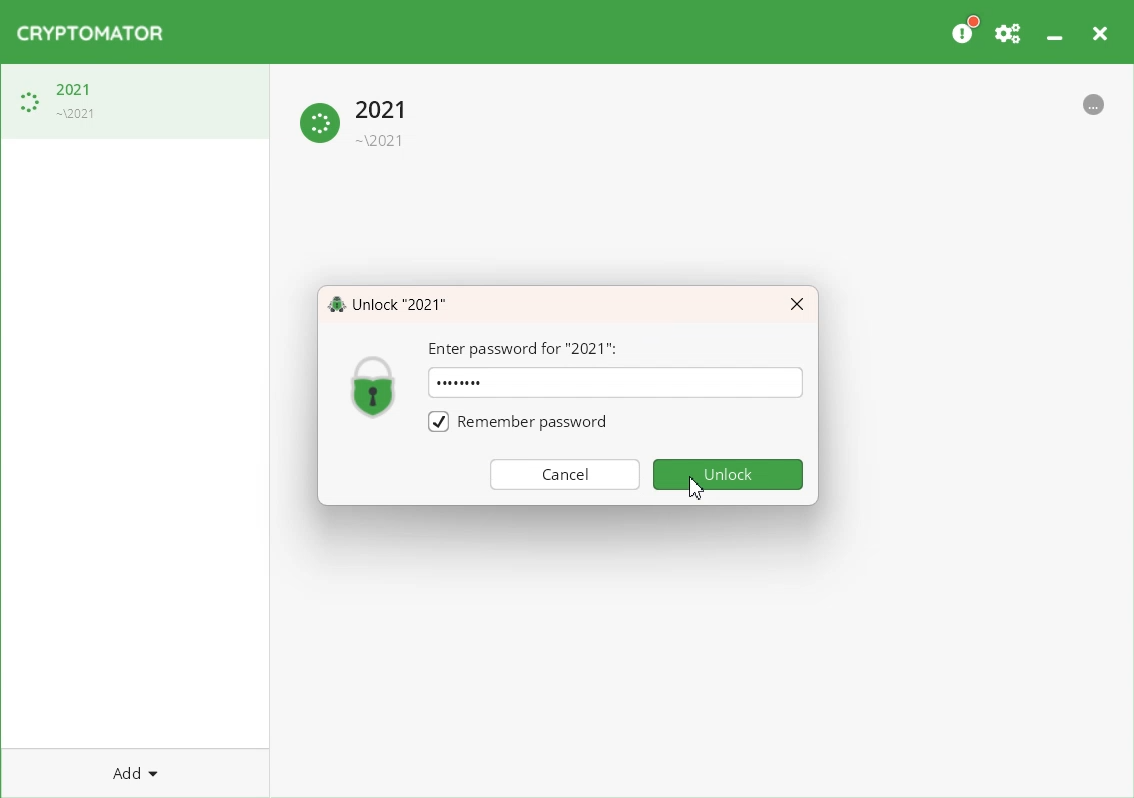  I want to click on Unlock, so click(729, 474).